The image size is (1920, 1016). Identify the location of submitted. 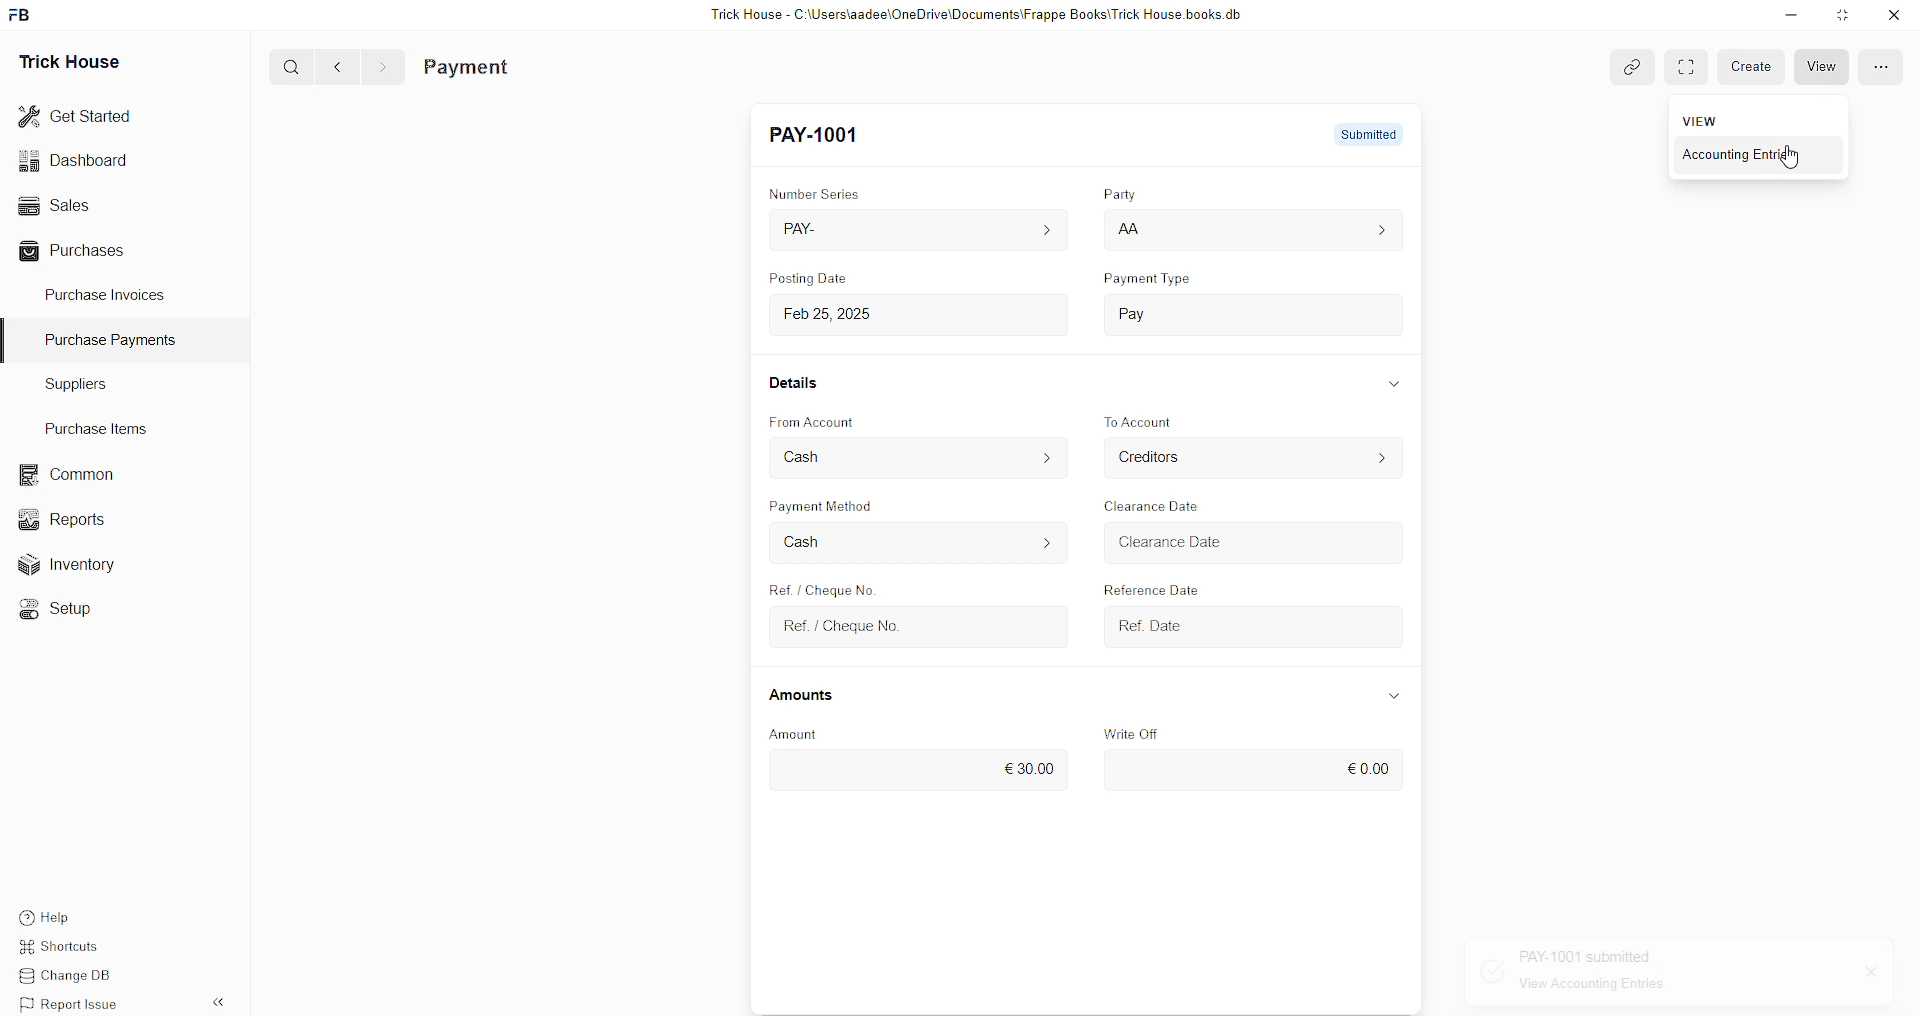
(1359, 132).